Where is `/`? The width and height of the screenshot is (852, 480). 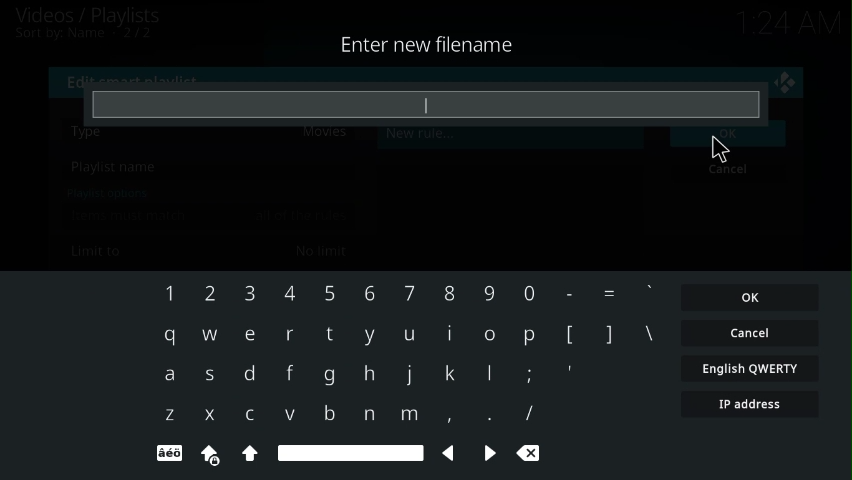
/ is located at coordinates (527, 412).